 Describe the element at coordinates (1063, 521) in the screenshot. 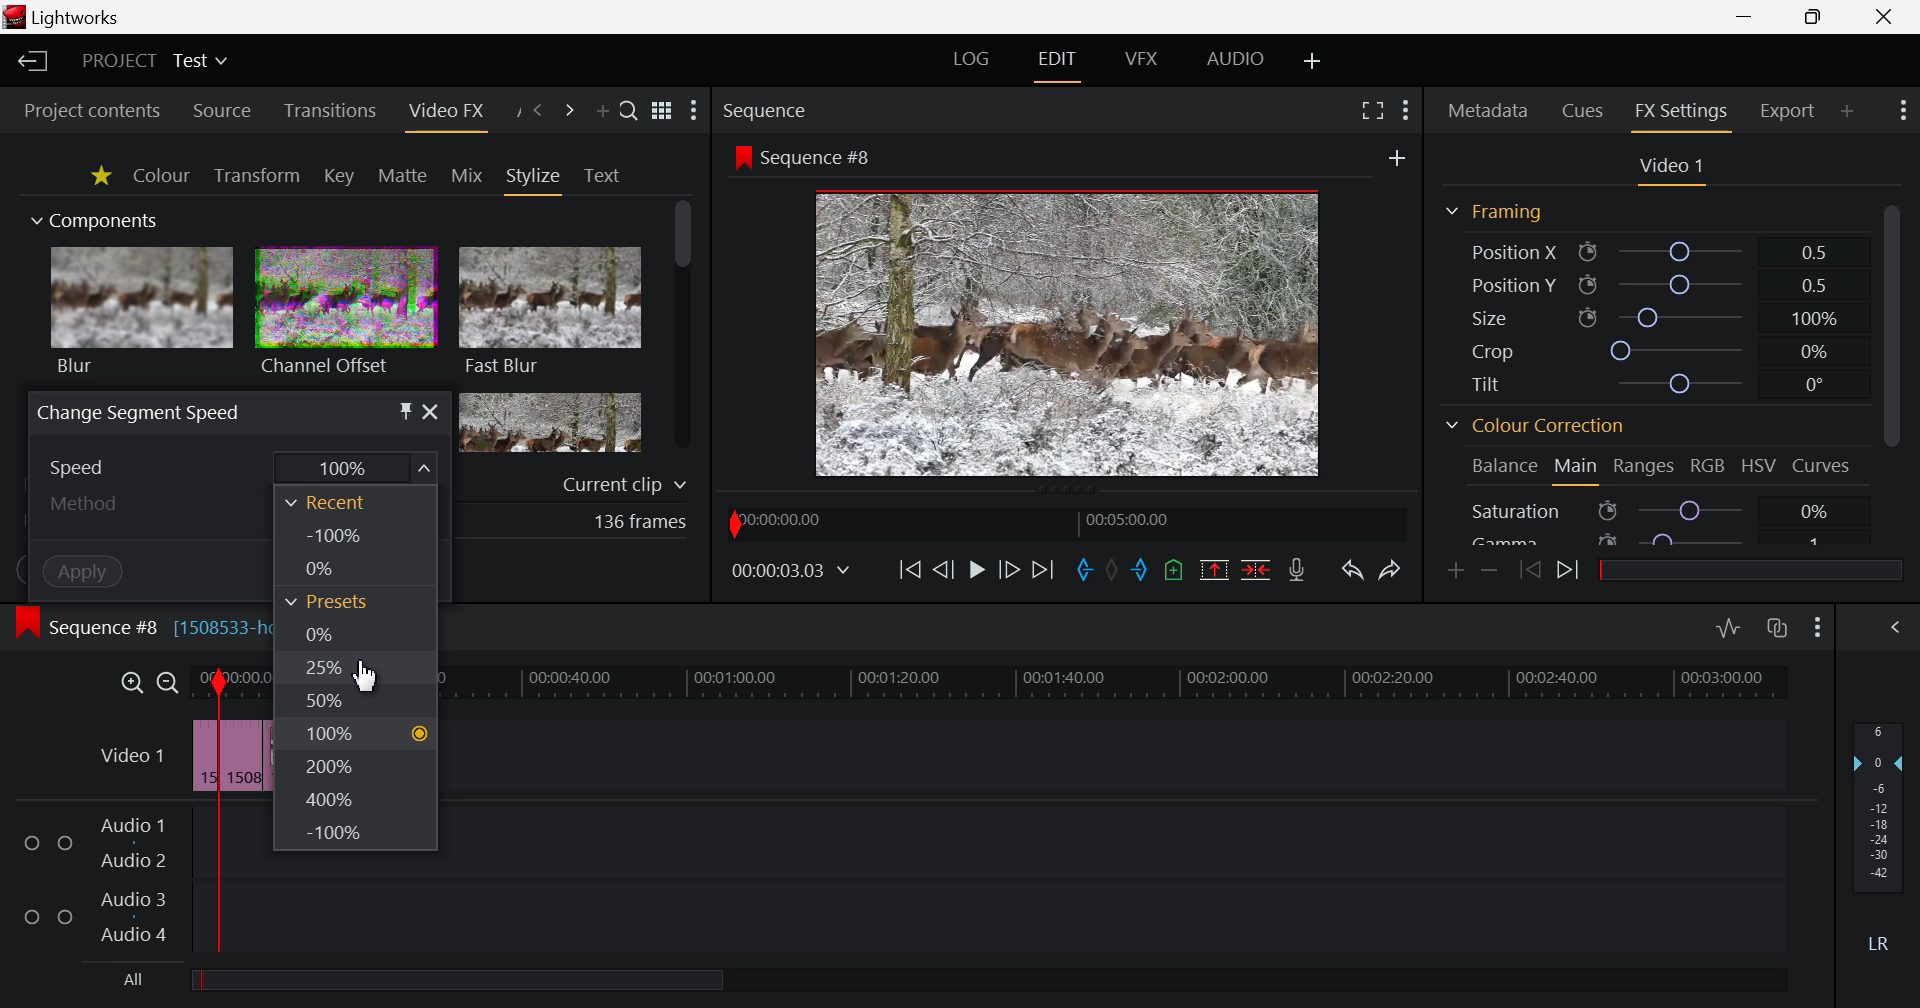

I see `Project Timeline Navigator` at that location.